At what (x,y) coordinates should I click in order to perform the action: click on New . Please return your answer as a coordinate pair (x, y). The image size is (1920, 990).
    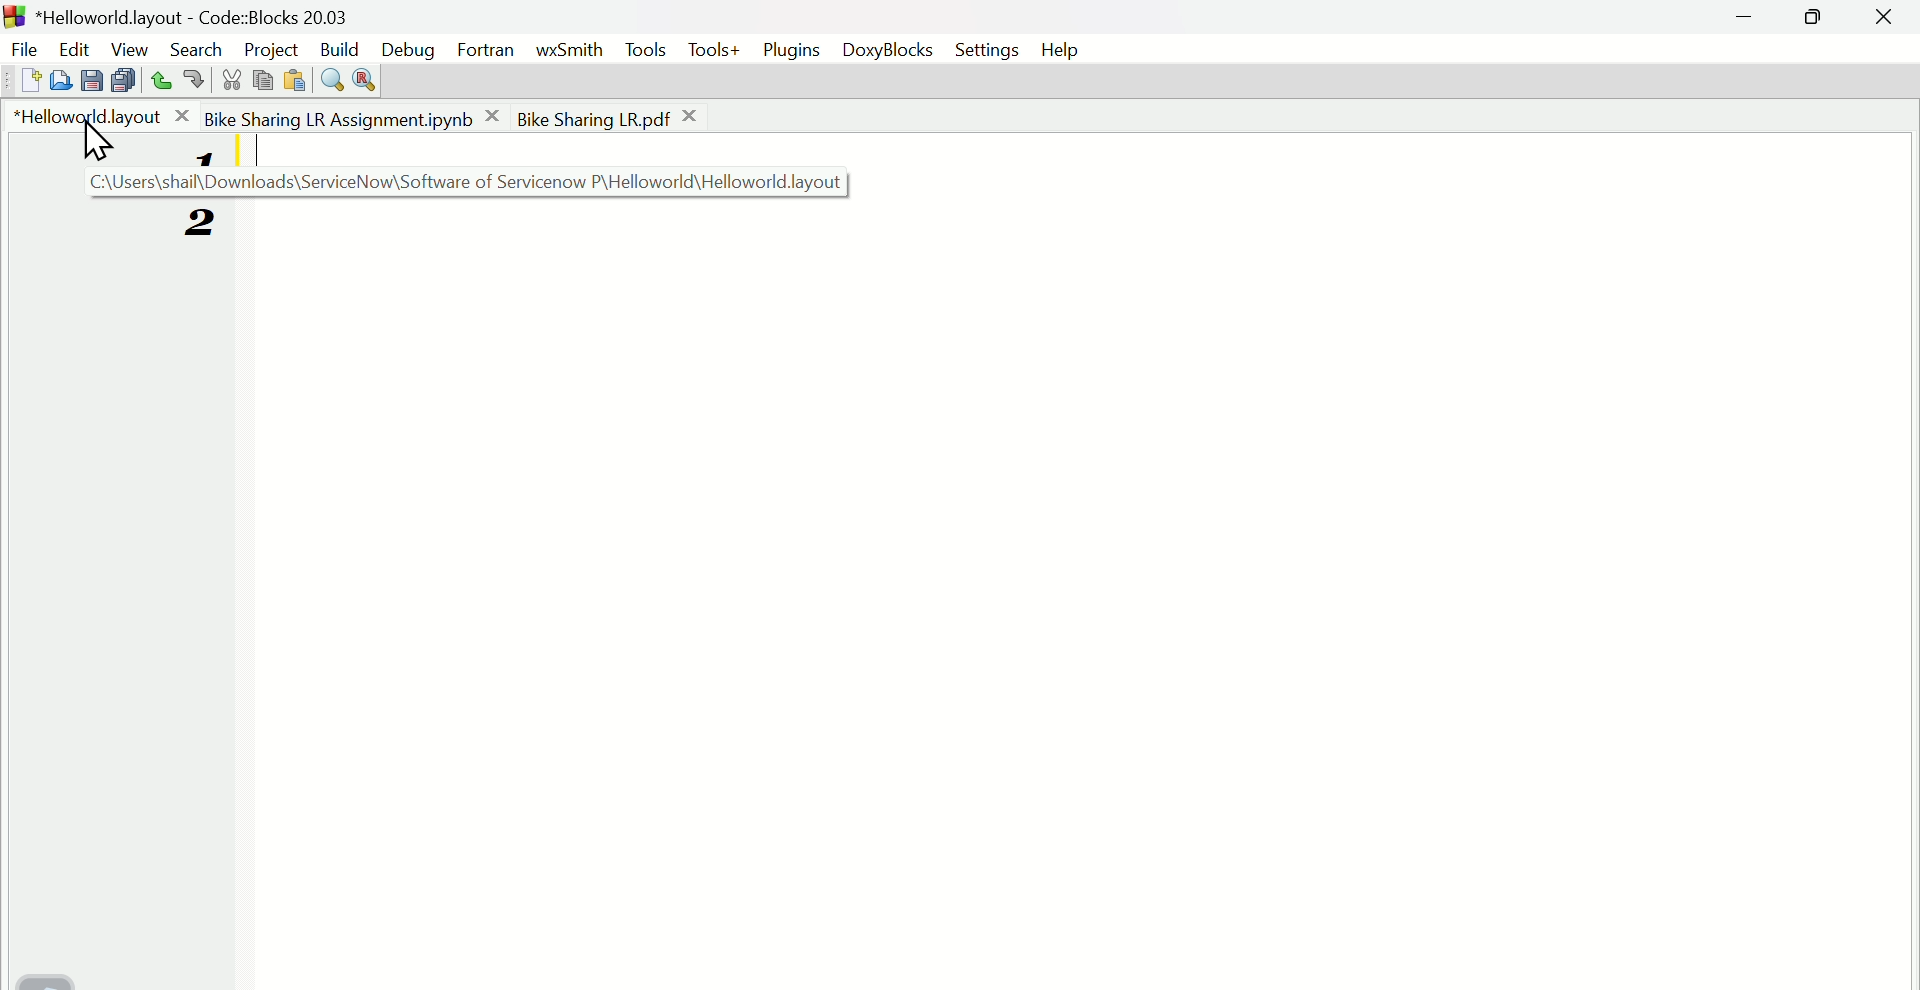
    Looking at the image, I should click on (20, 81).